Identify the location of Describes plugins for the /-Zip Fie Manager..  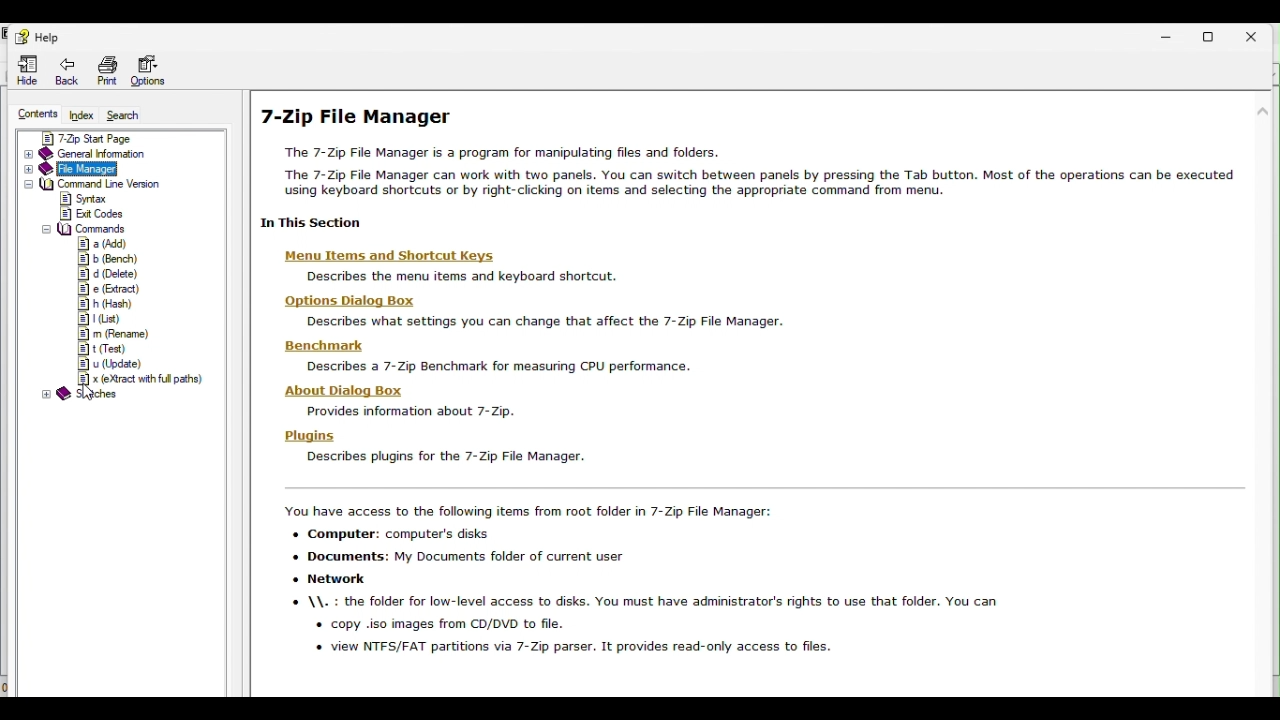
(442, 458).